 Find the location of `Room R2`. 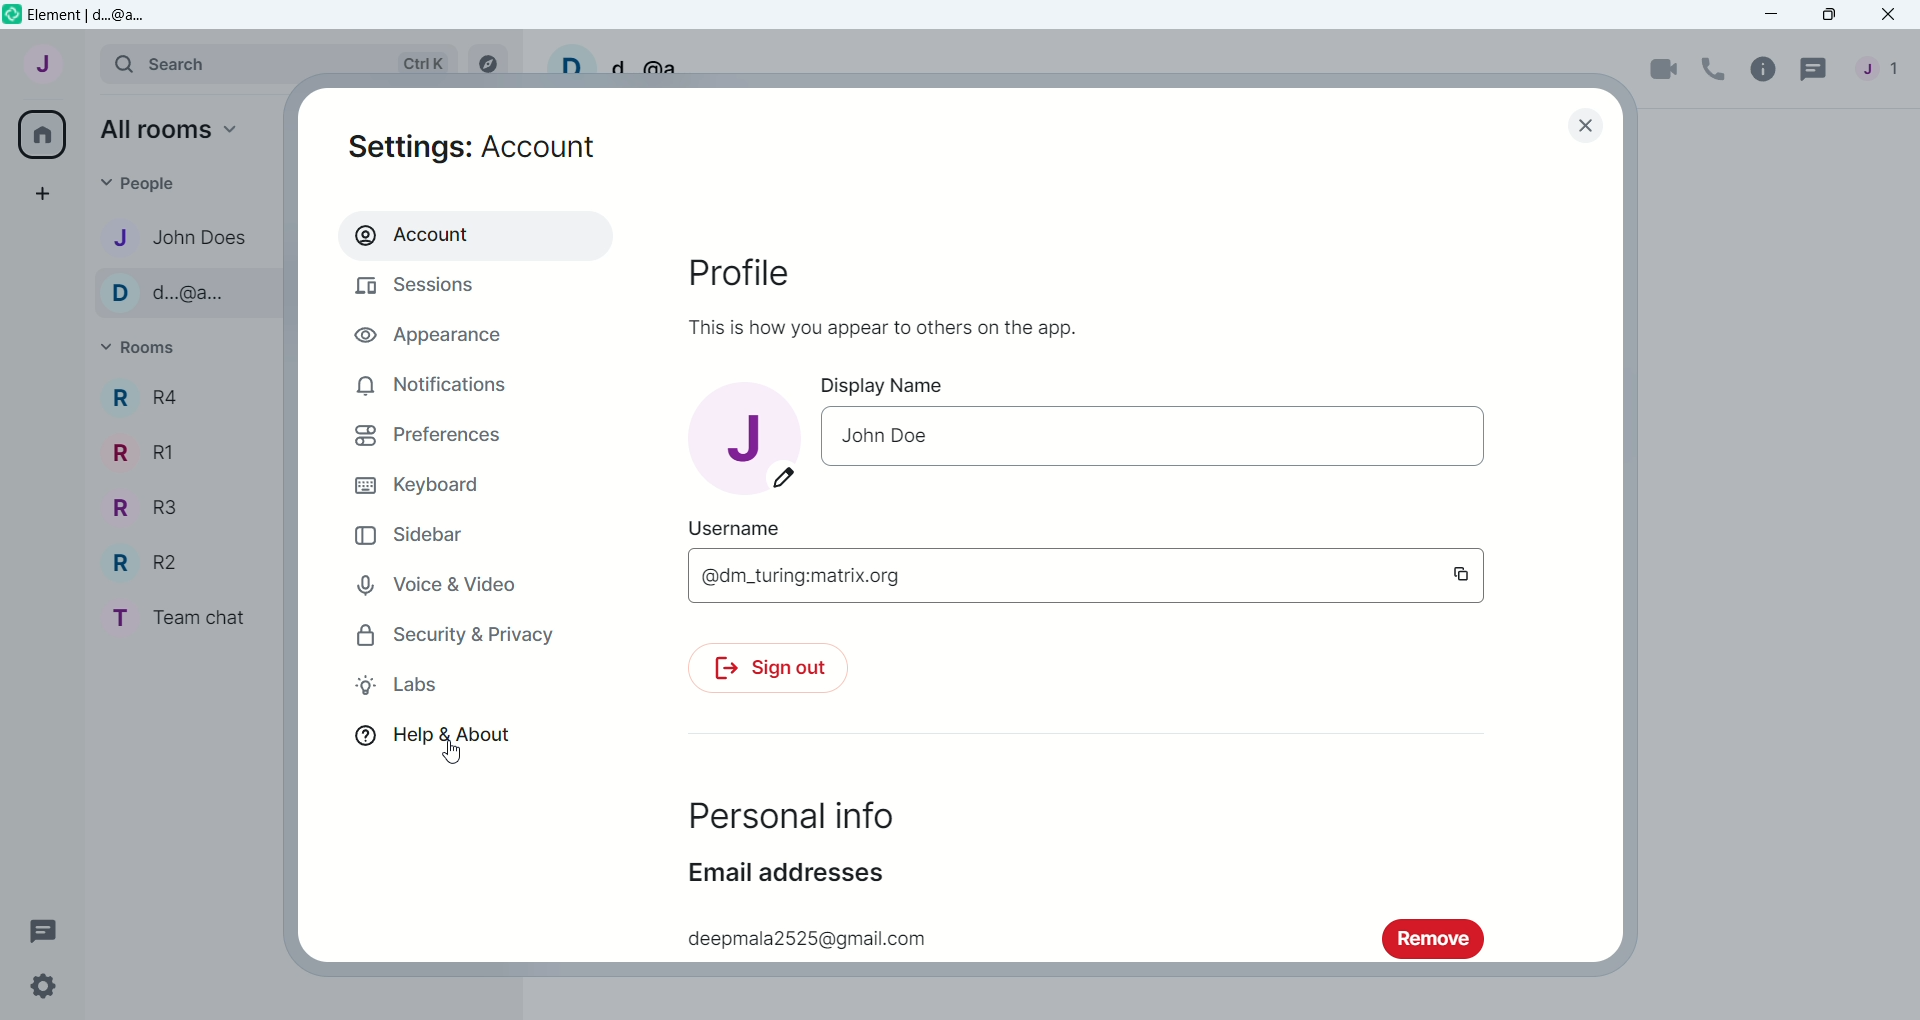

Room R2 is located at coordinates (141, 562).